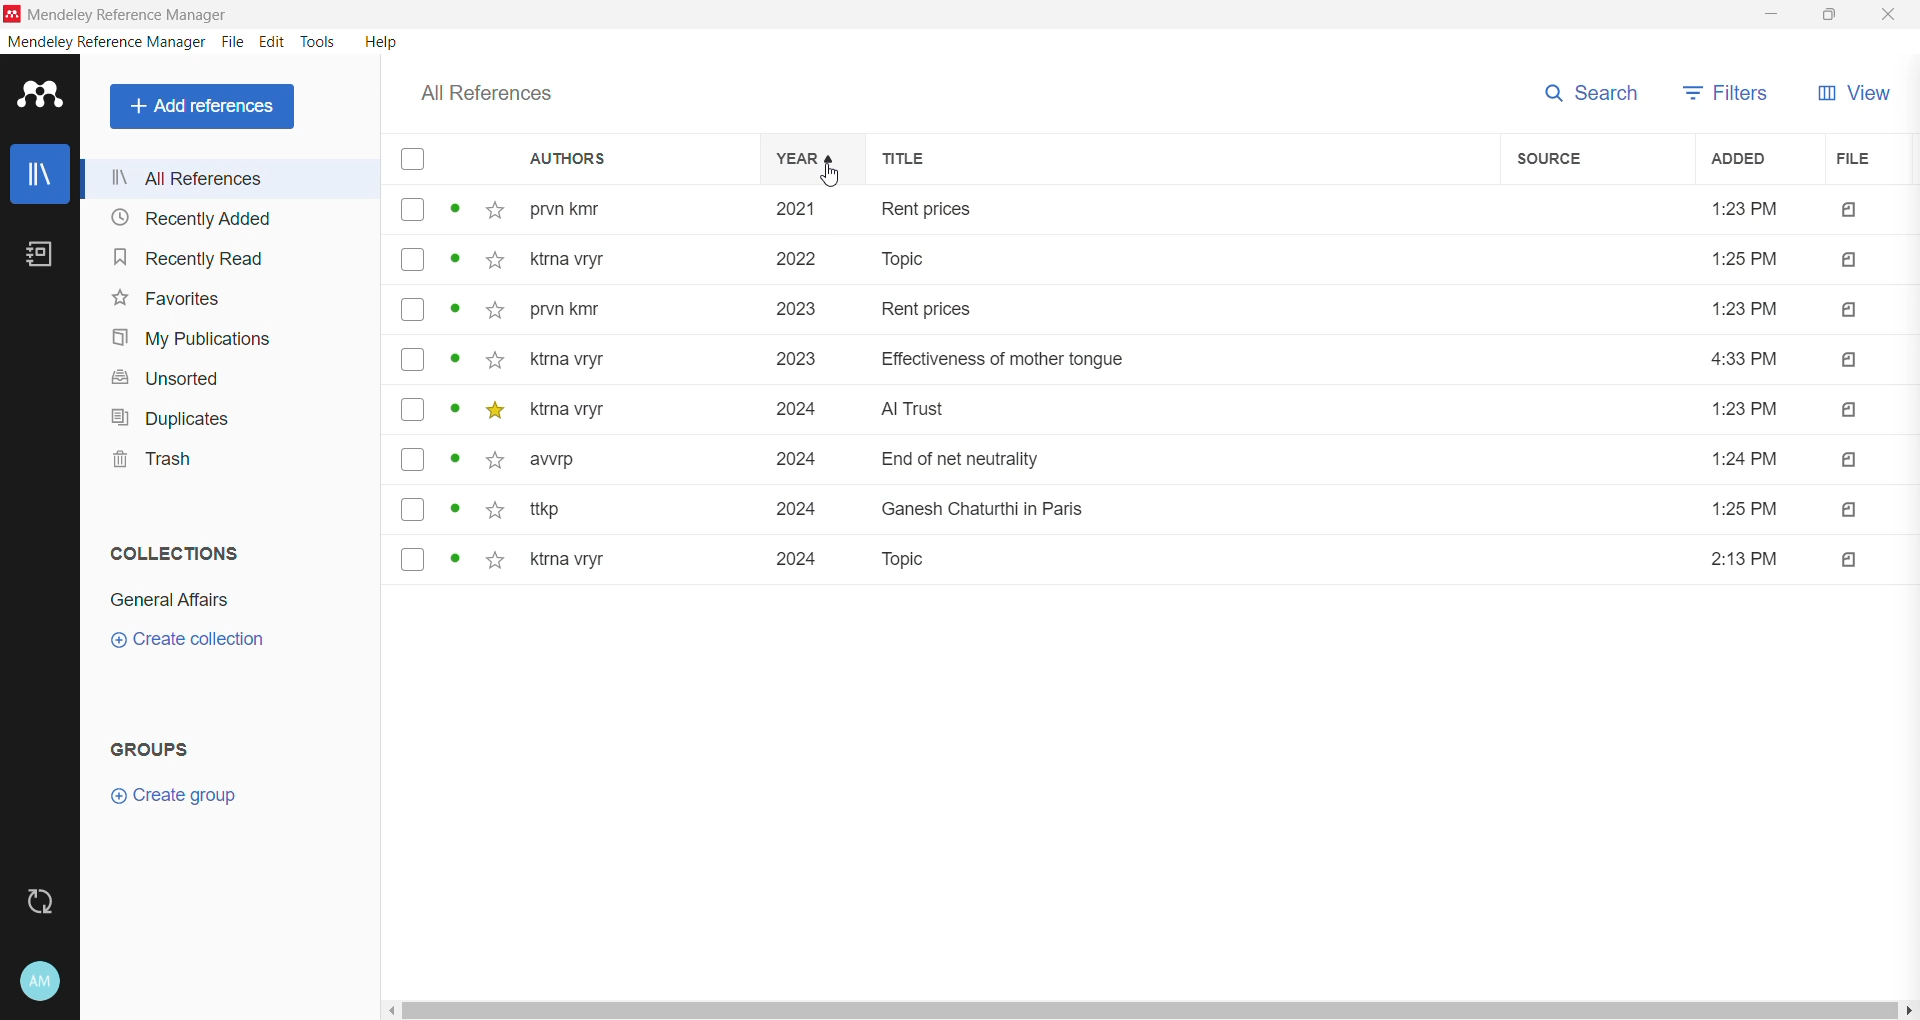 The width and height of the screenshot is (1920, 1020). I want to click on click to add to favorites, so click(496, 360).